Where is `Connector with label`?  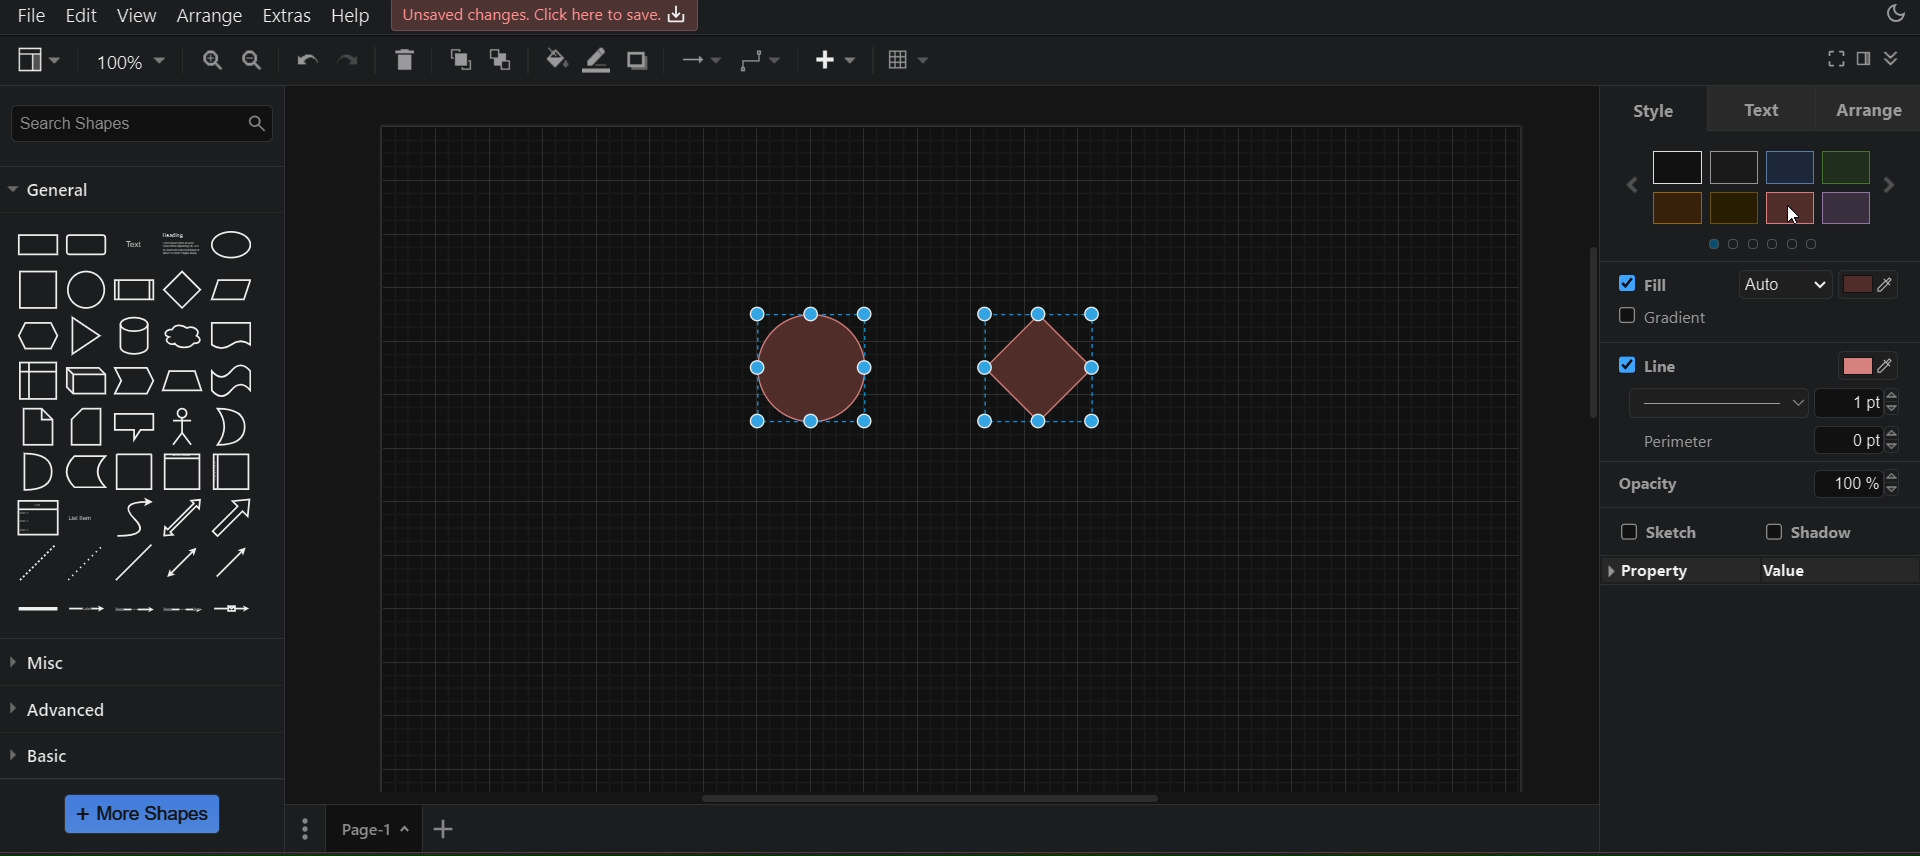
Connector with label is located at coordinates (85, 608).